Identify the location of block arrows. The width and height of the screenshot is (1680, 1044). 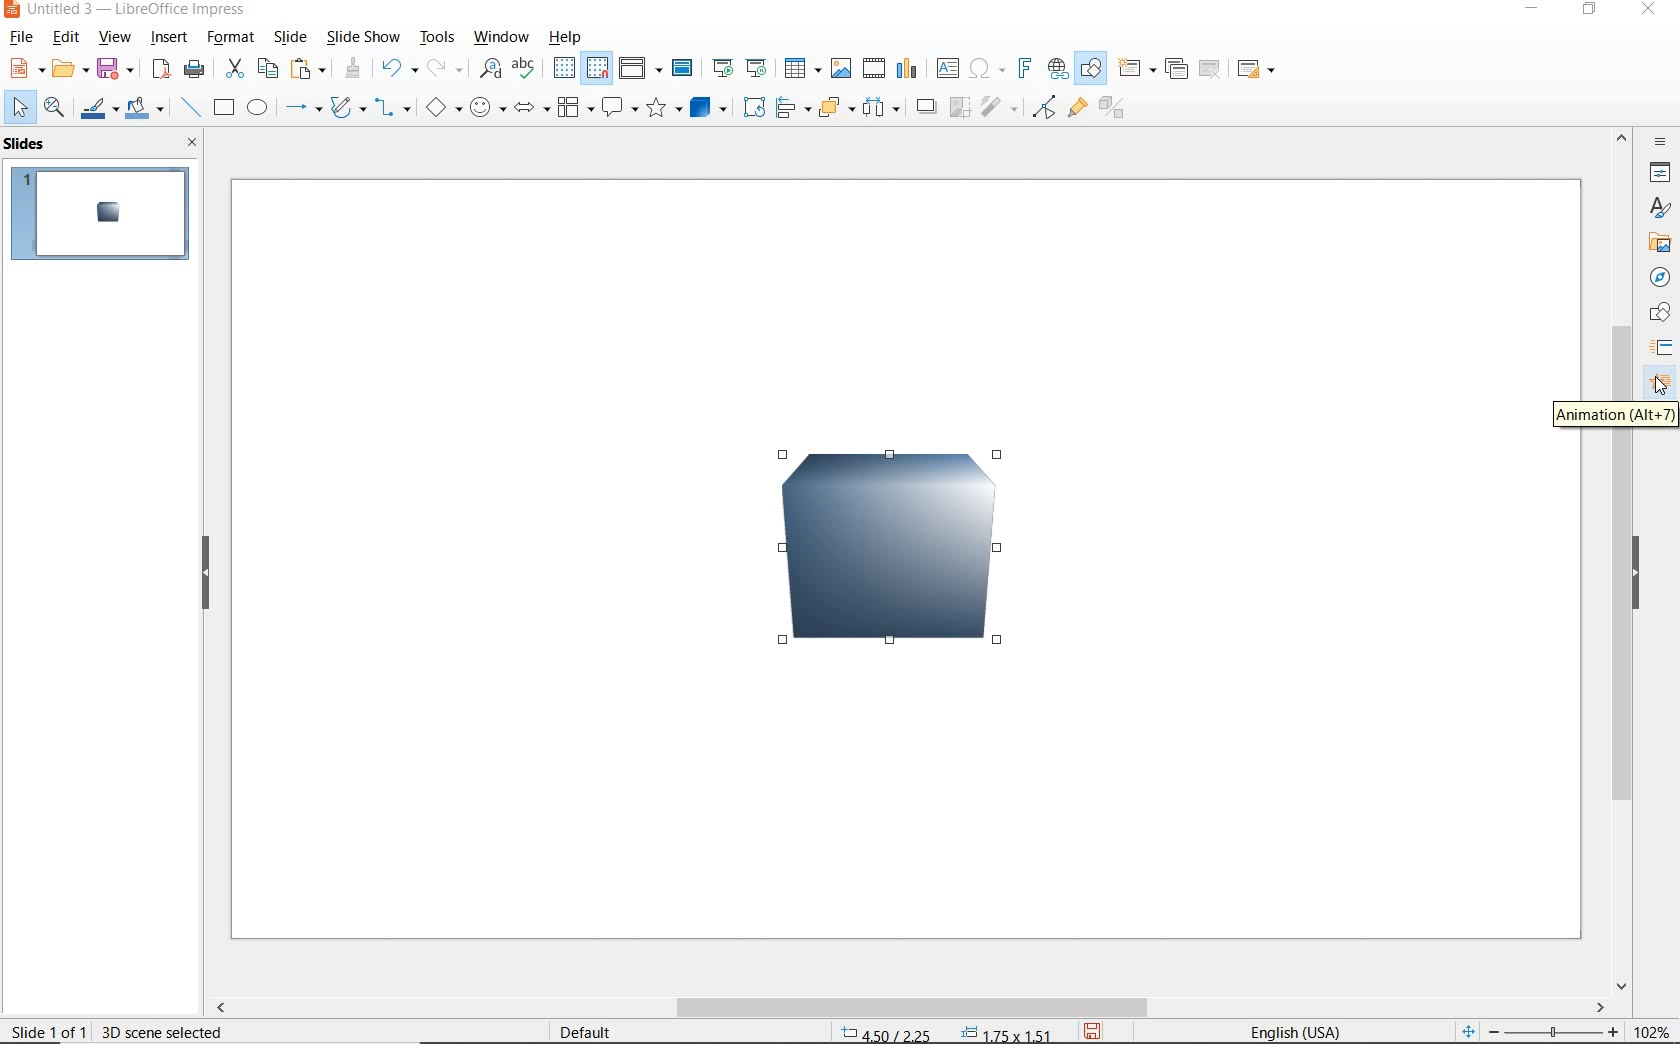
(528, 111).